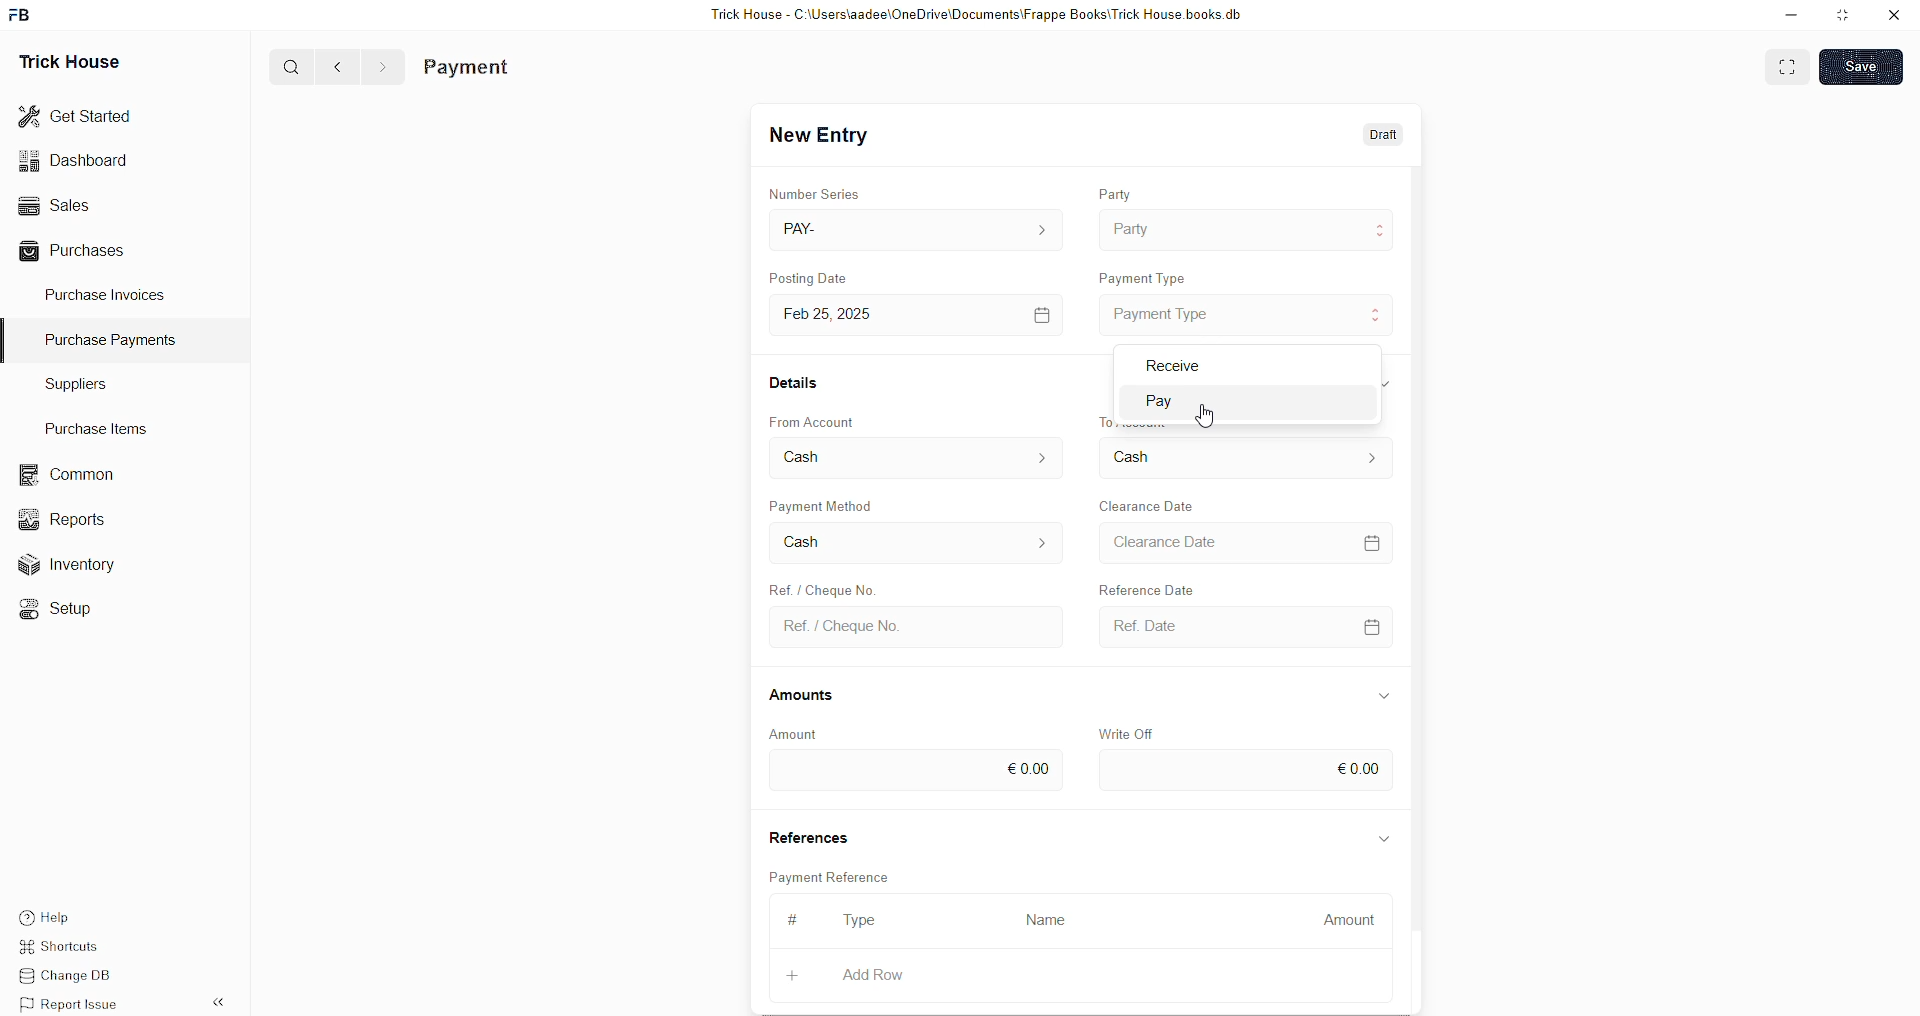 This screenshot has height=1016, width=1920. I want to click on Sales, so click(52, 203).